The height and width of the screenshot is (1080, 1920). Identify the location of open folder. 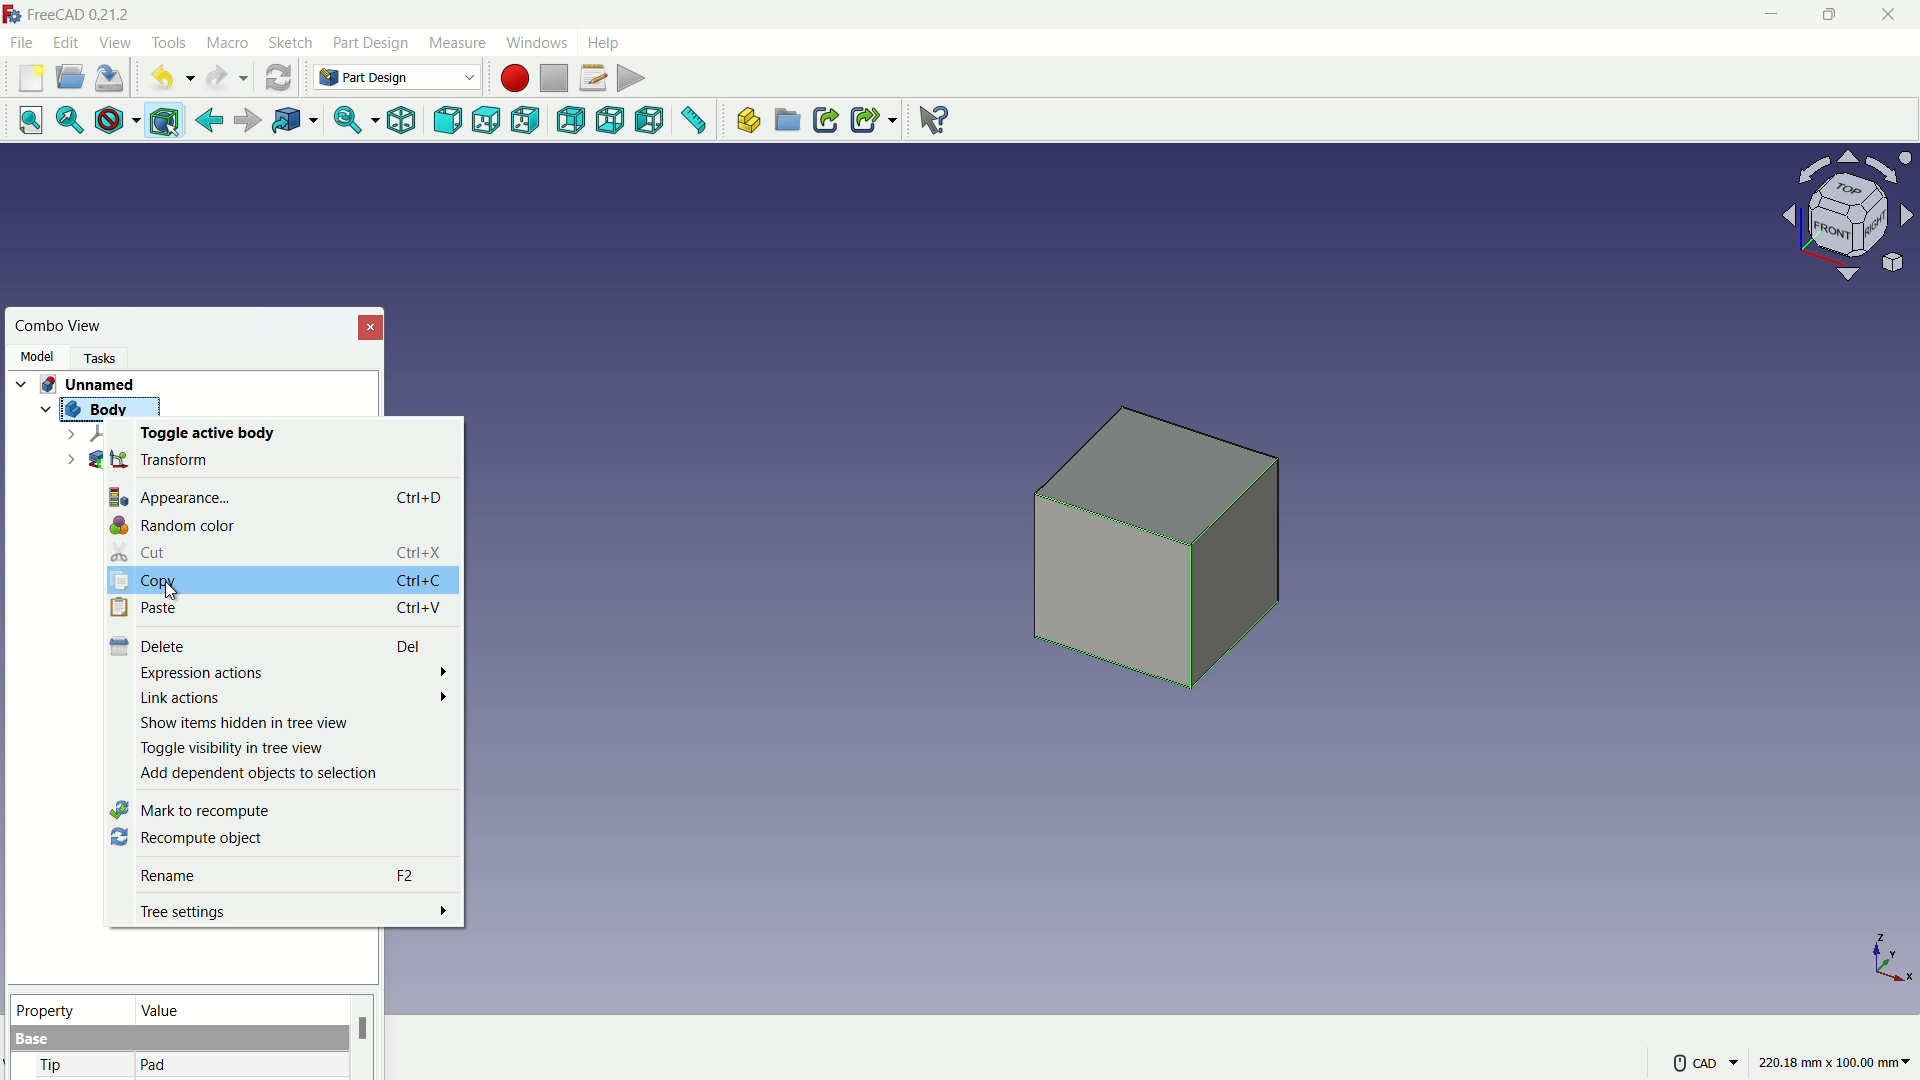
(70, 78).